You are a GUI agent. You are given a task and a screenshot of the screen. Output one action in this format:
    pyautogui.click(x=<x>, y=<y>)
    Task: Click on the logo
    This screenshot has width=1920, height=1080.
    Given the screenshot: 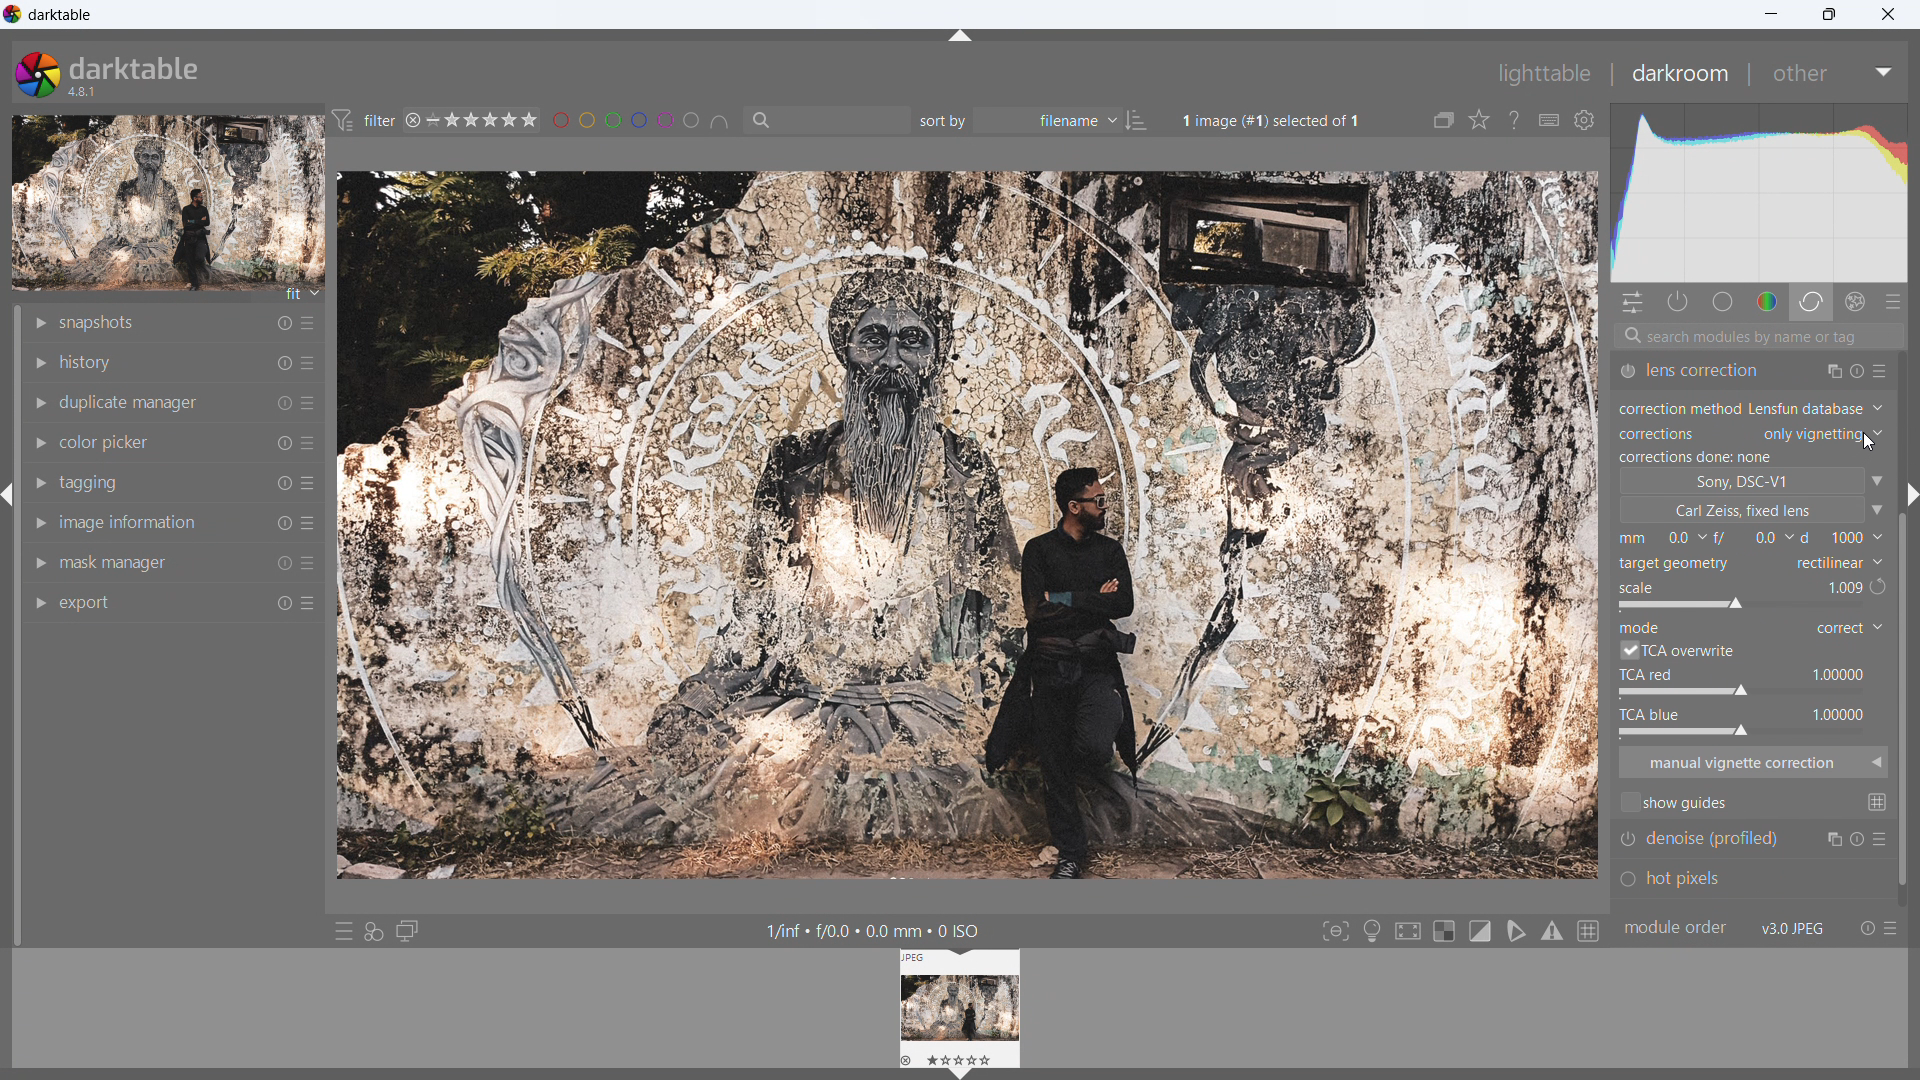 What is the action you would take?
    pyautogui.click(x=38, y=72)
    